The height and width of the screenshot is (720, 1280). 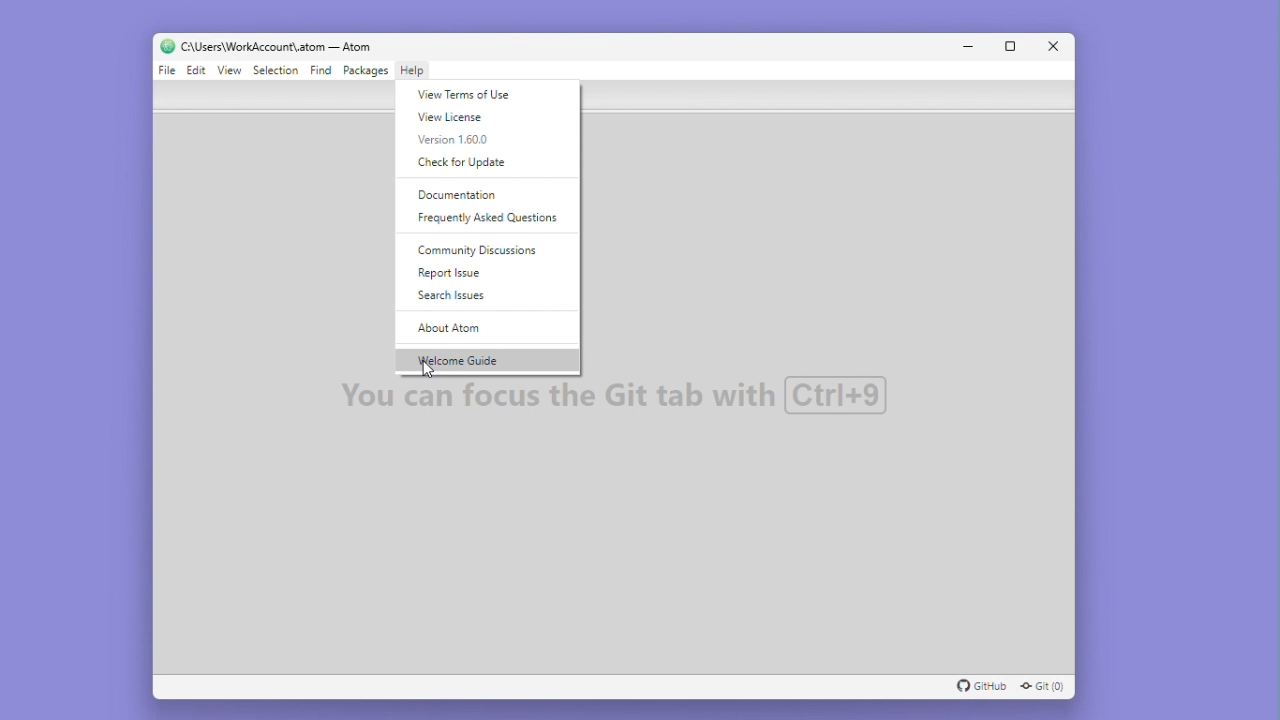 What do you see at coordinates (464, 299) in the screenshot?
I see `Search issues` at bounding box center [464, 299].